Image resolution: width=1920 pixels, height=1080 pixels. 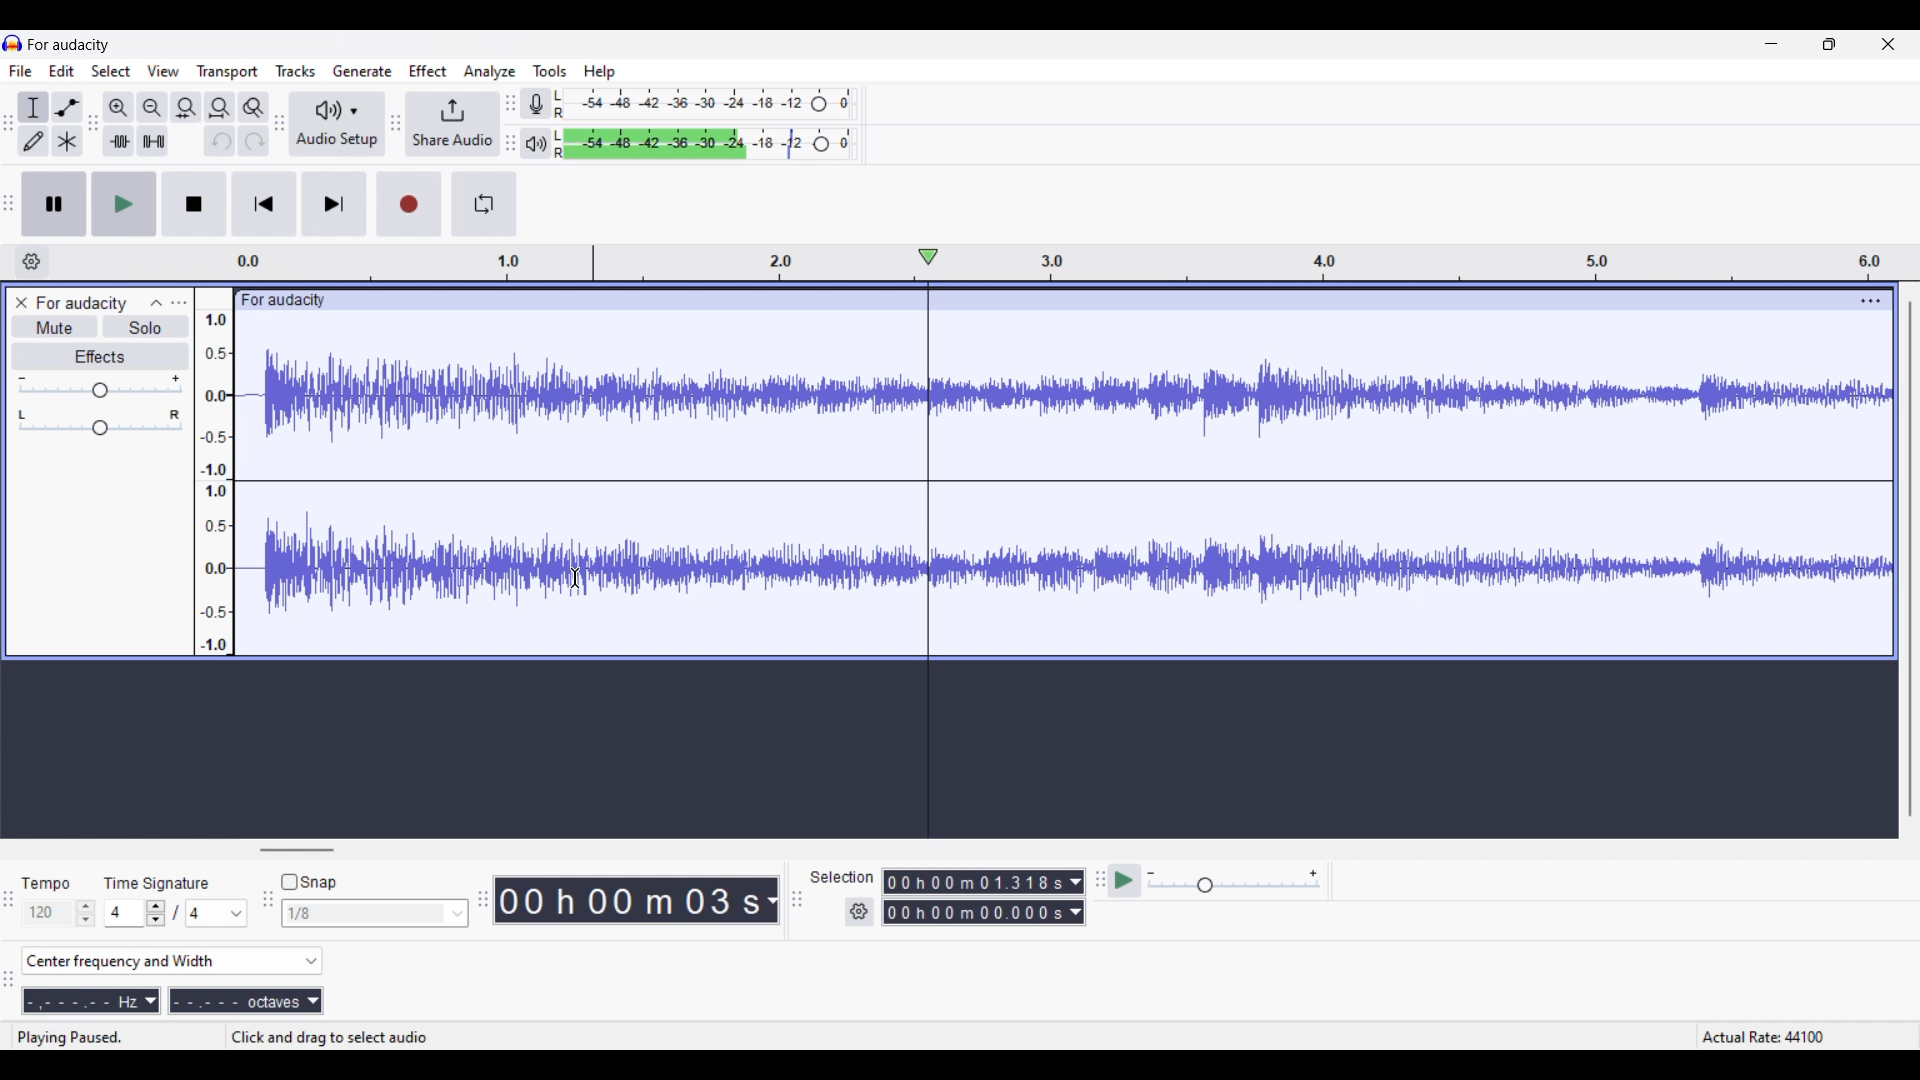 I want to click on Play at speed/Play at speed once, so click(x=1123, y=881).